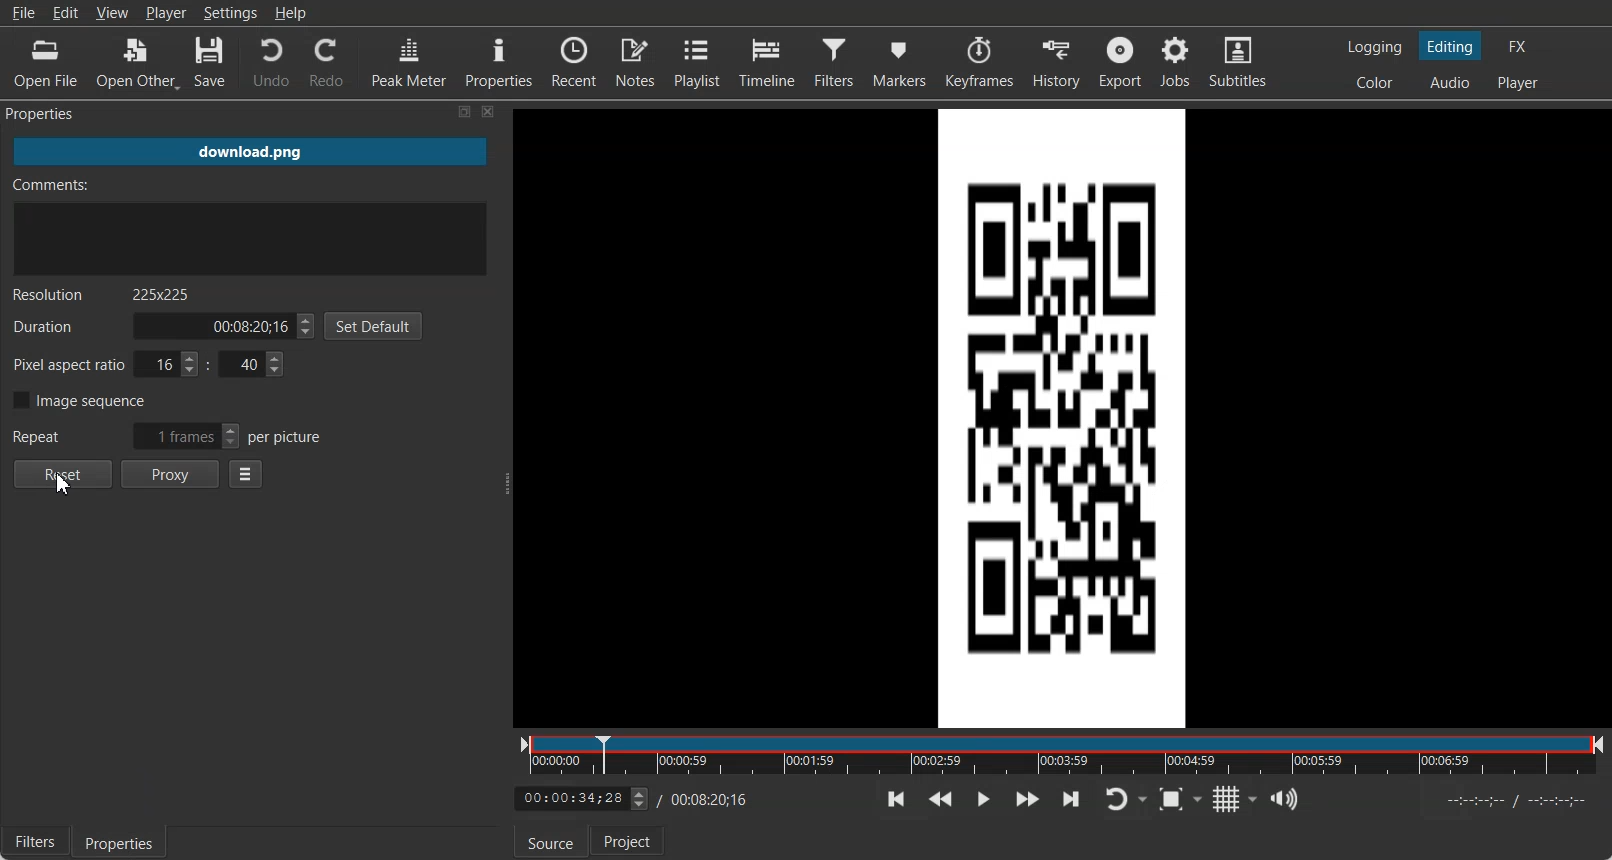  Describe the element at coordinates (1027, 798) in the screenshot. I see `Play quickly forward` at that location.